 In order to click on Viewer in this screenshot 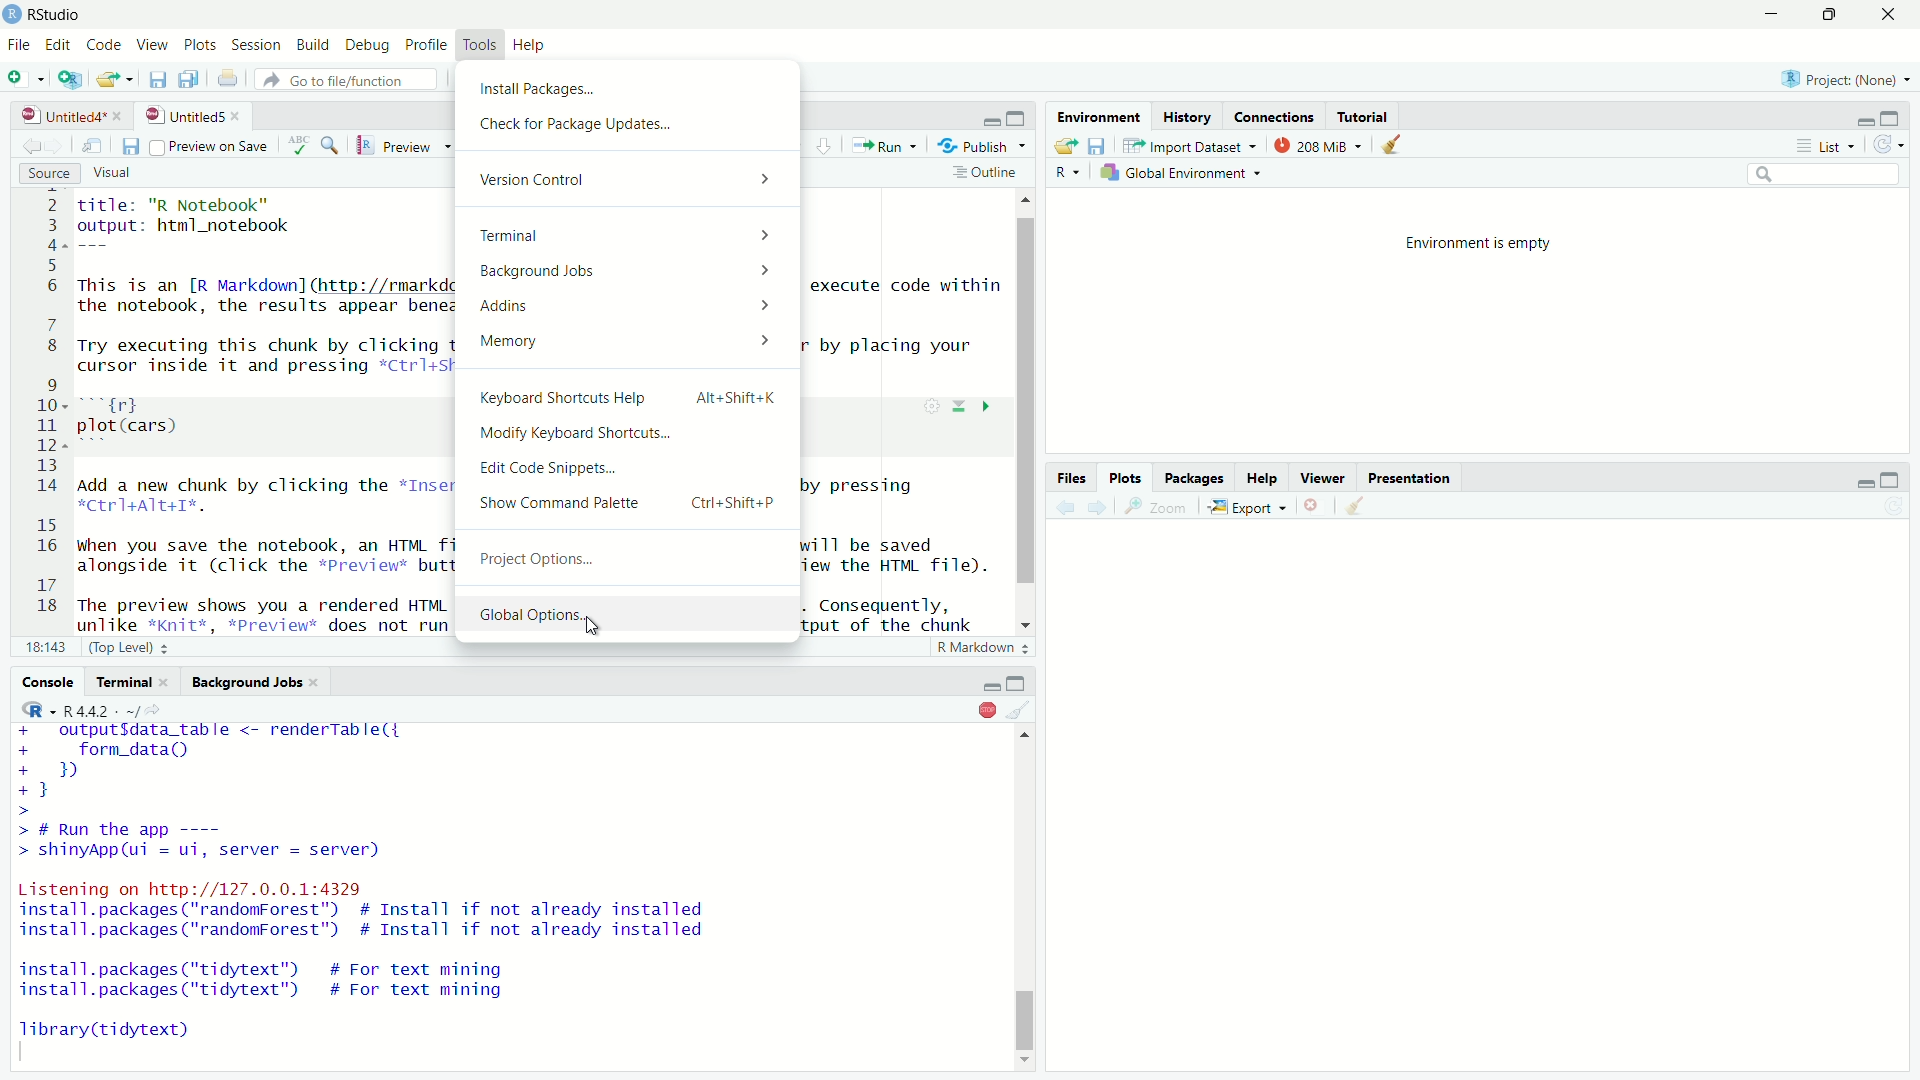, I will do `click(1329, 480)`.